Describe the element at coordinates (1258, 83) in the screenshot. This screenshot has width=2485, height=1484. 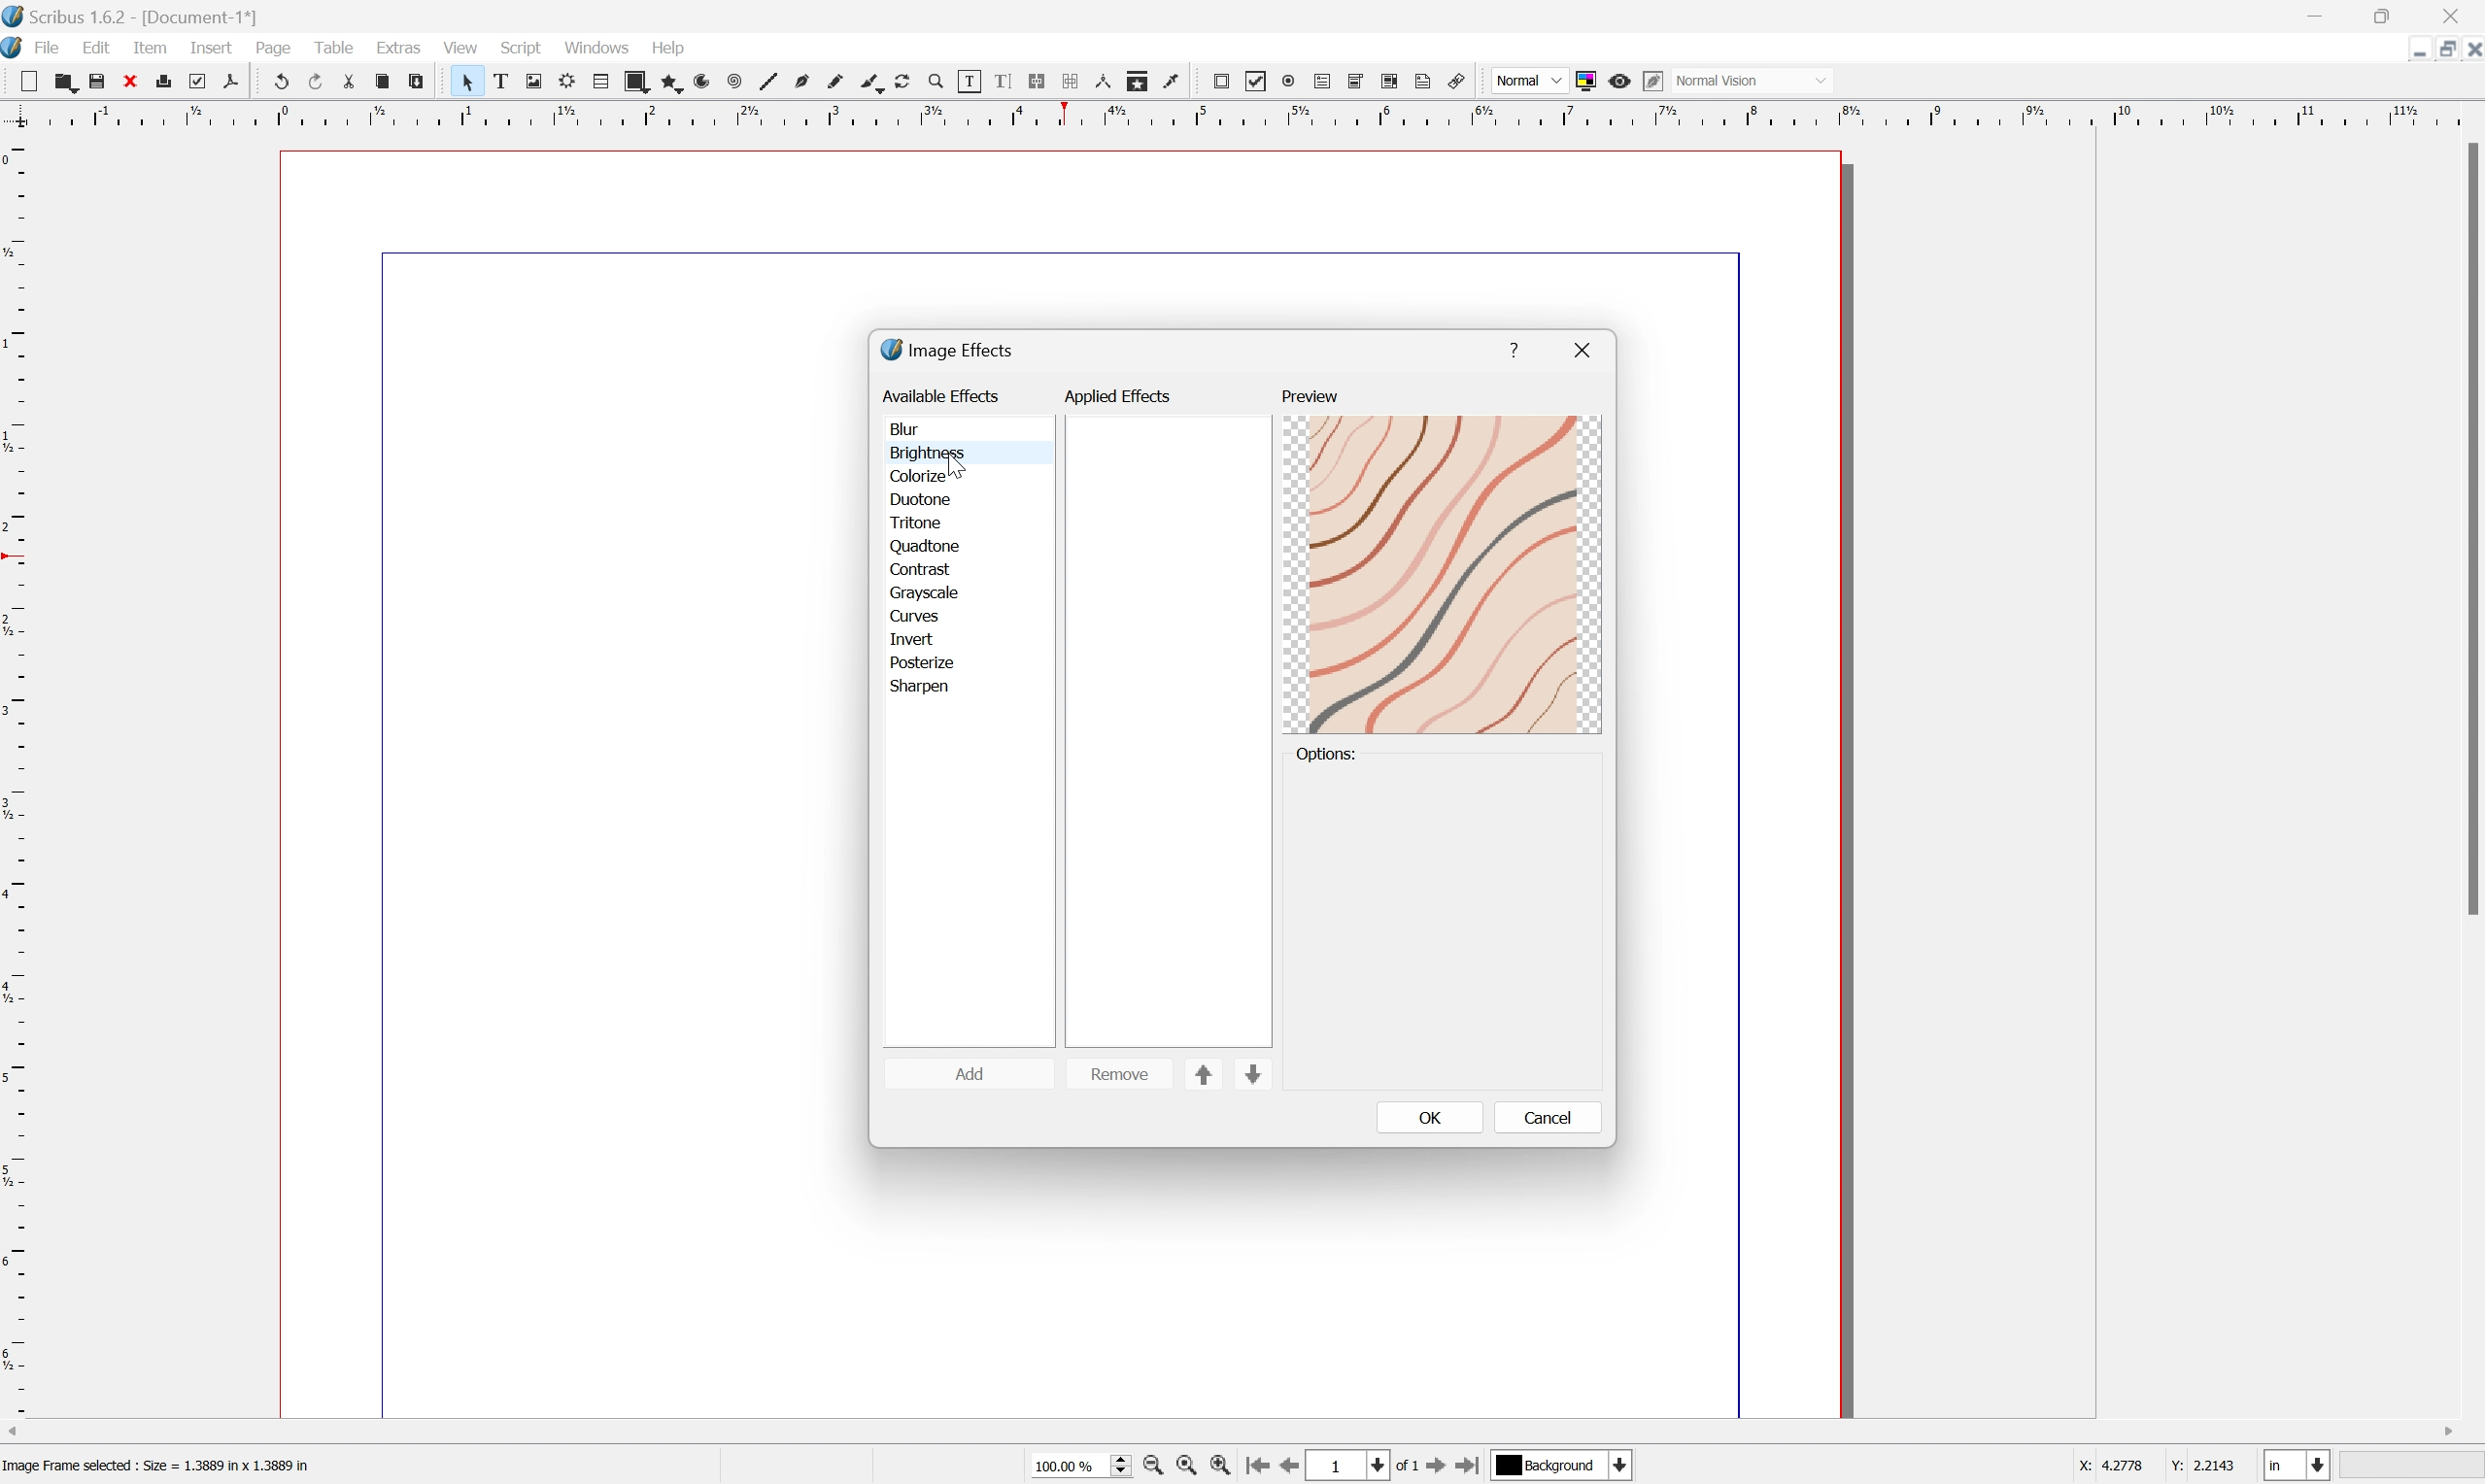
I see `PDF checkbox` at that location.